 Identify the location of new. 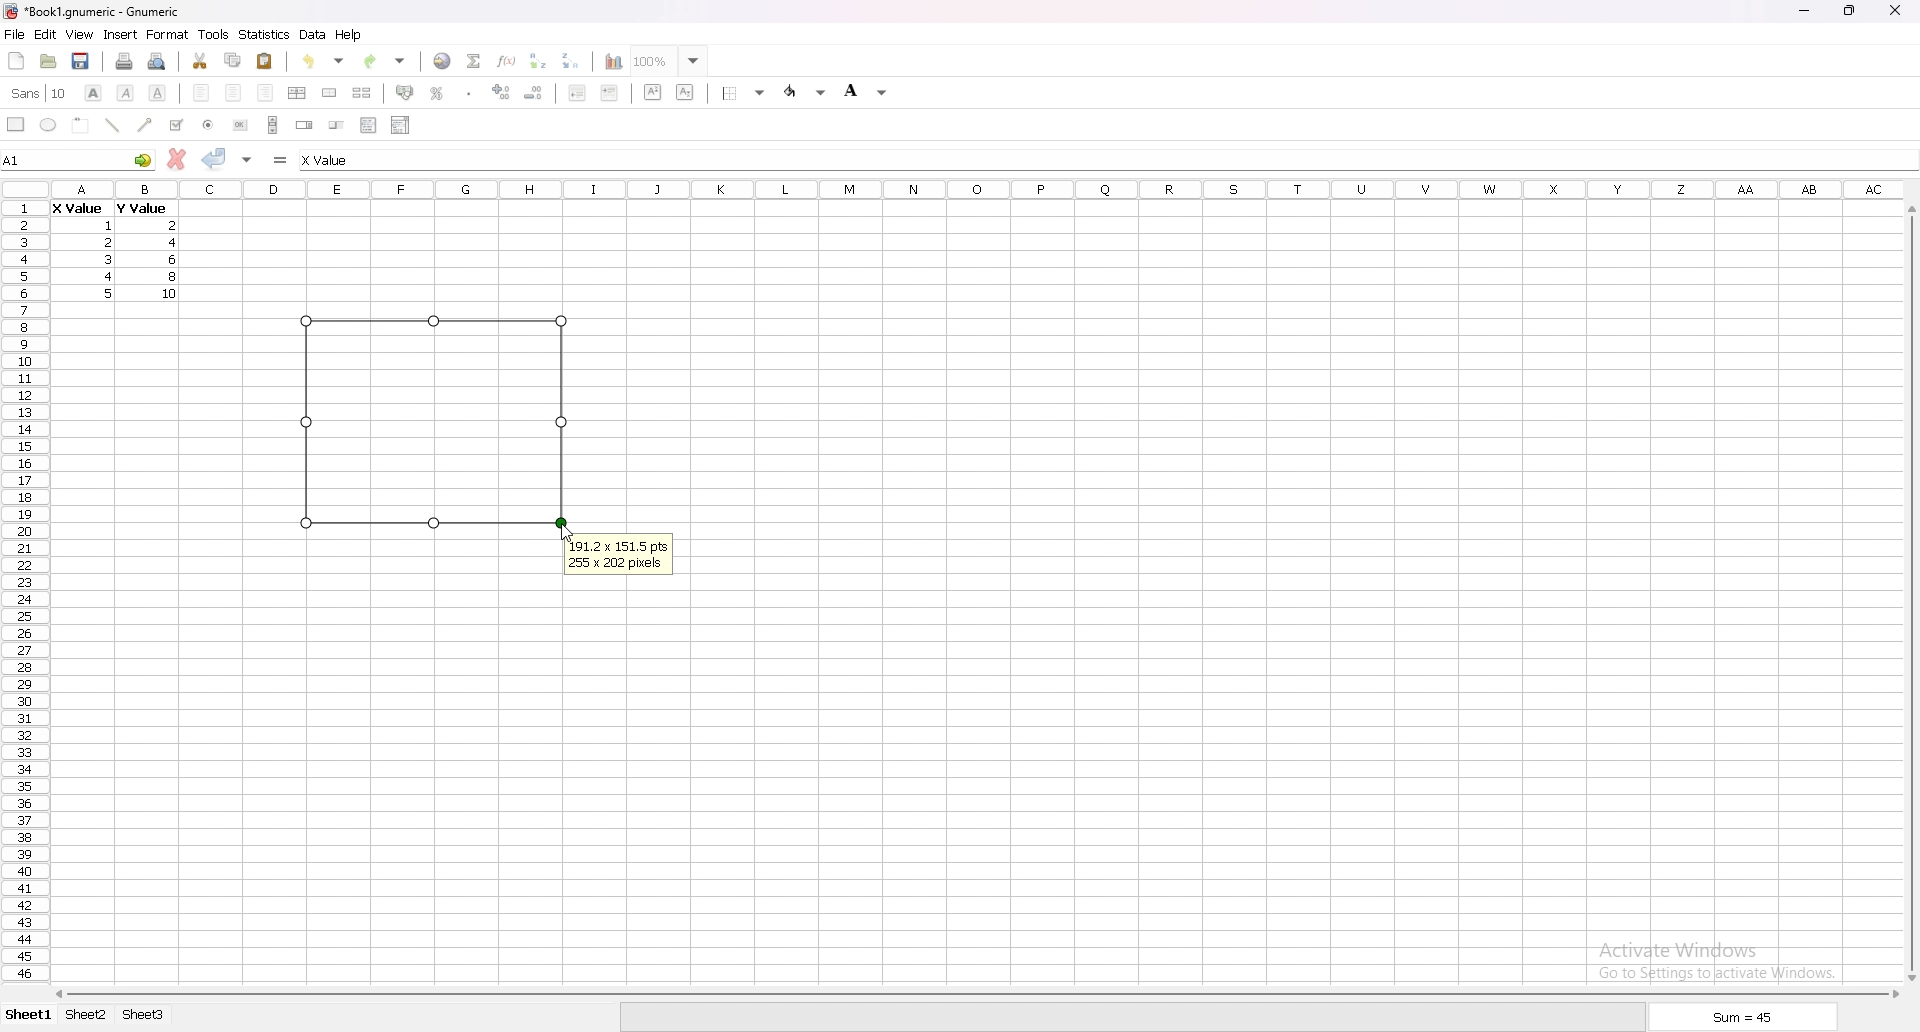
(17, 60).